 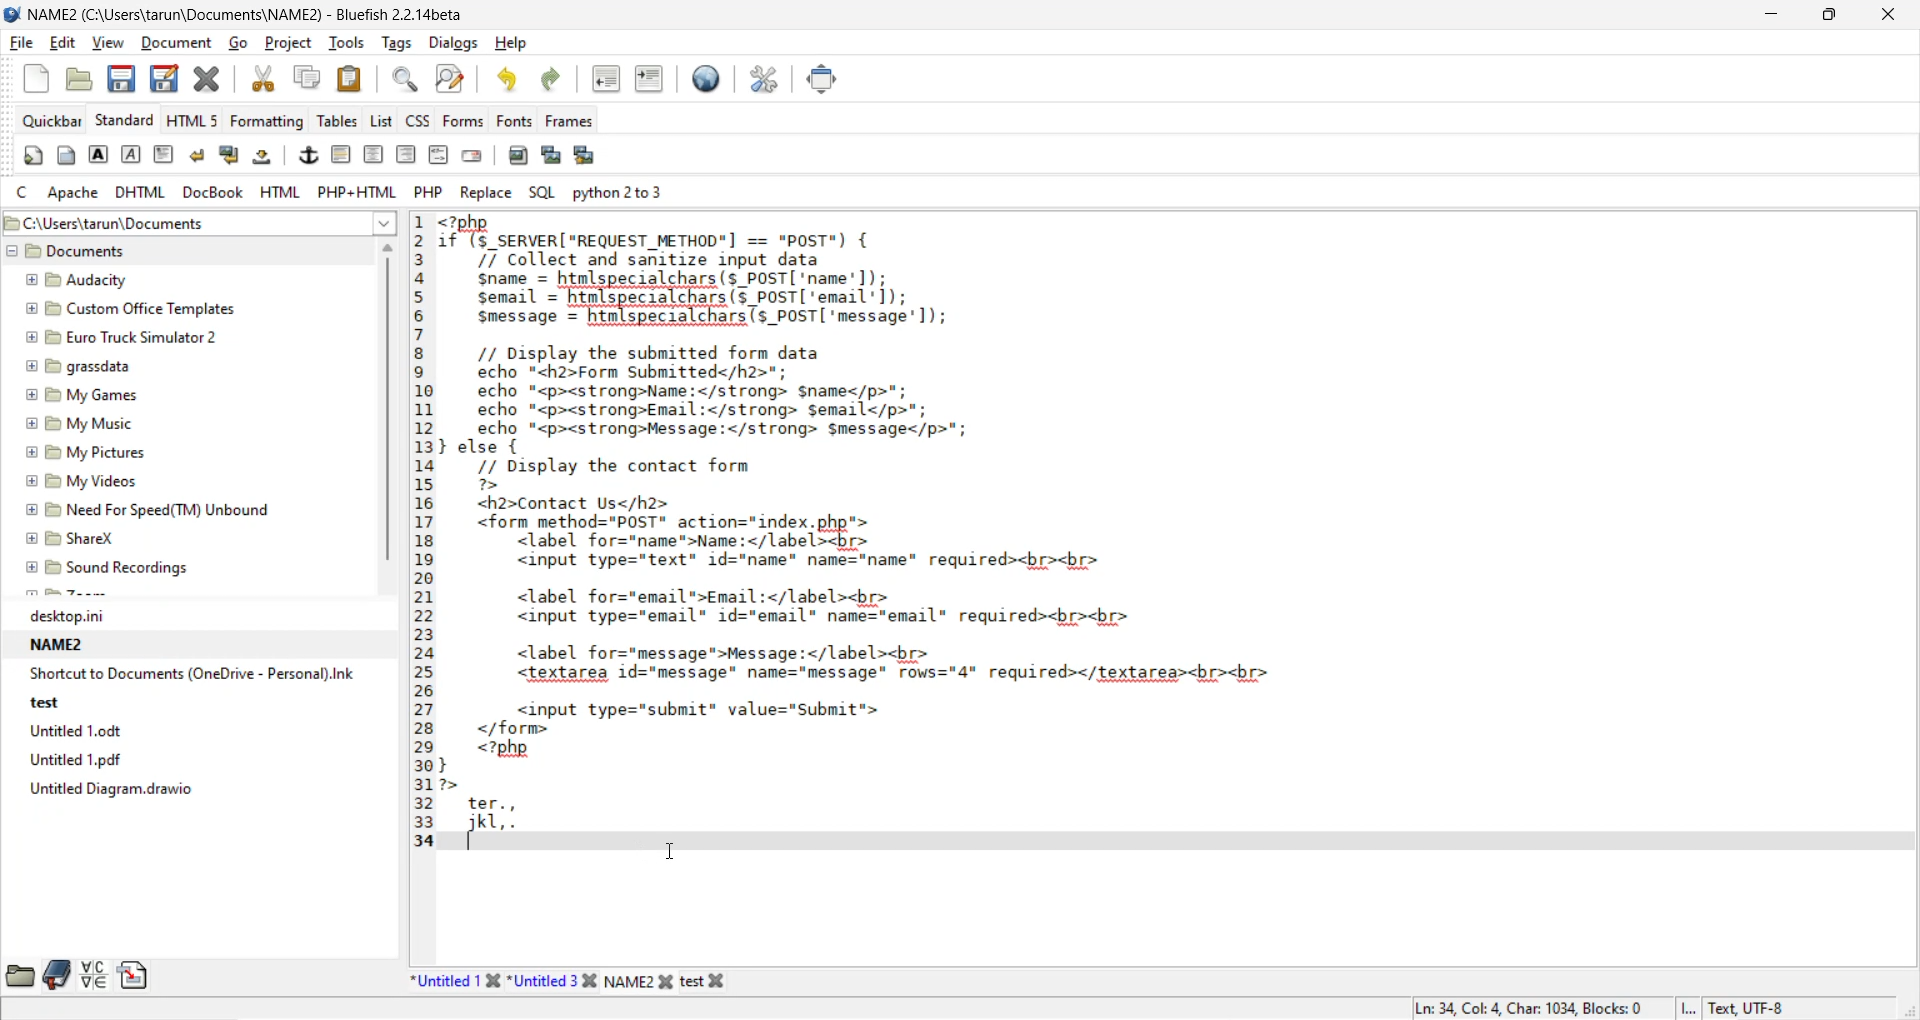 I want to click on paragraph, so click(x=167, y=157).